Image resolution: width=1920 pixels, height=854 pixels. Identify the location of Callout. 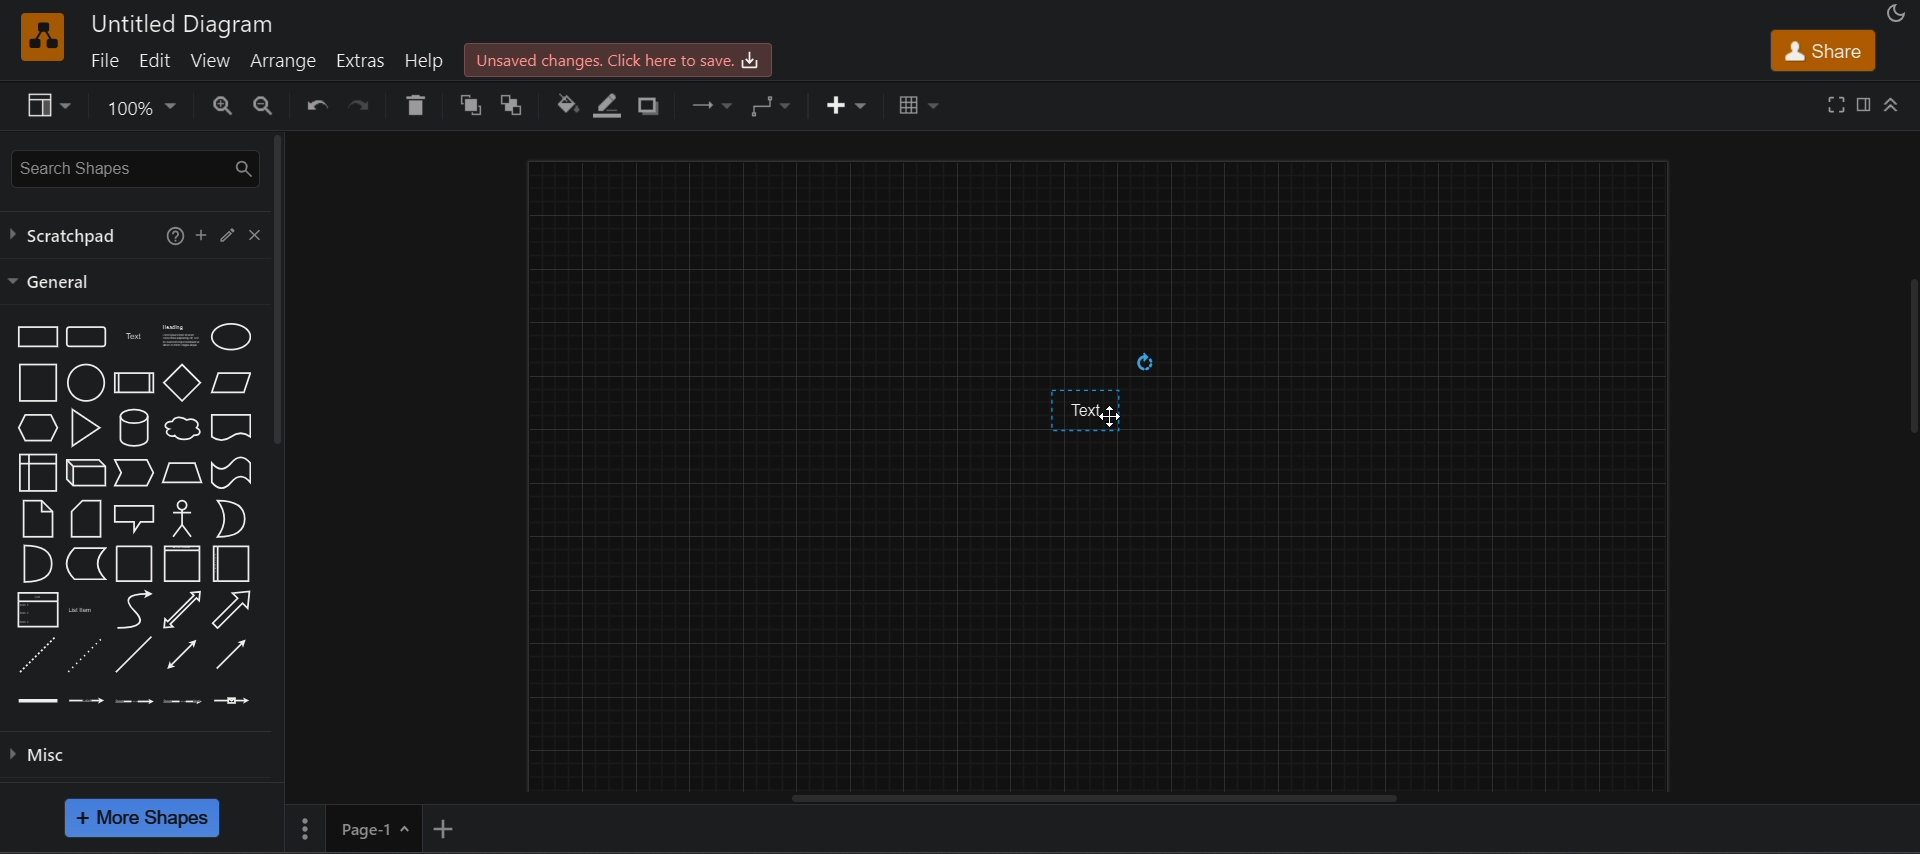
(134, 519).